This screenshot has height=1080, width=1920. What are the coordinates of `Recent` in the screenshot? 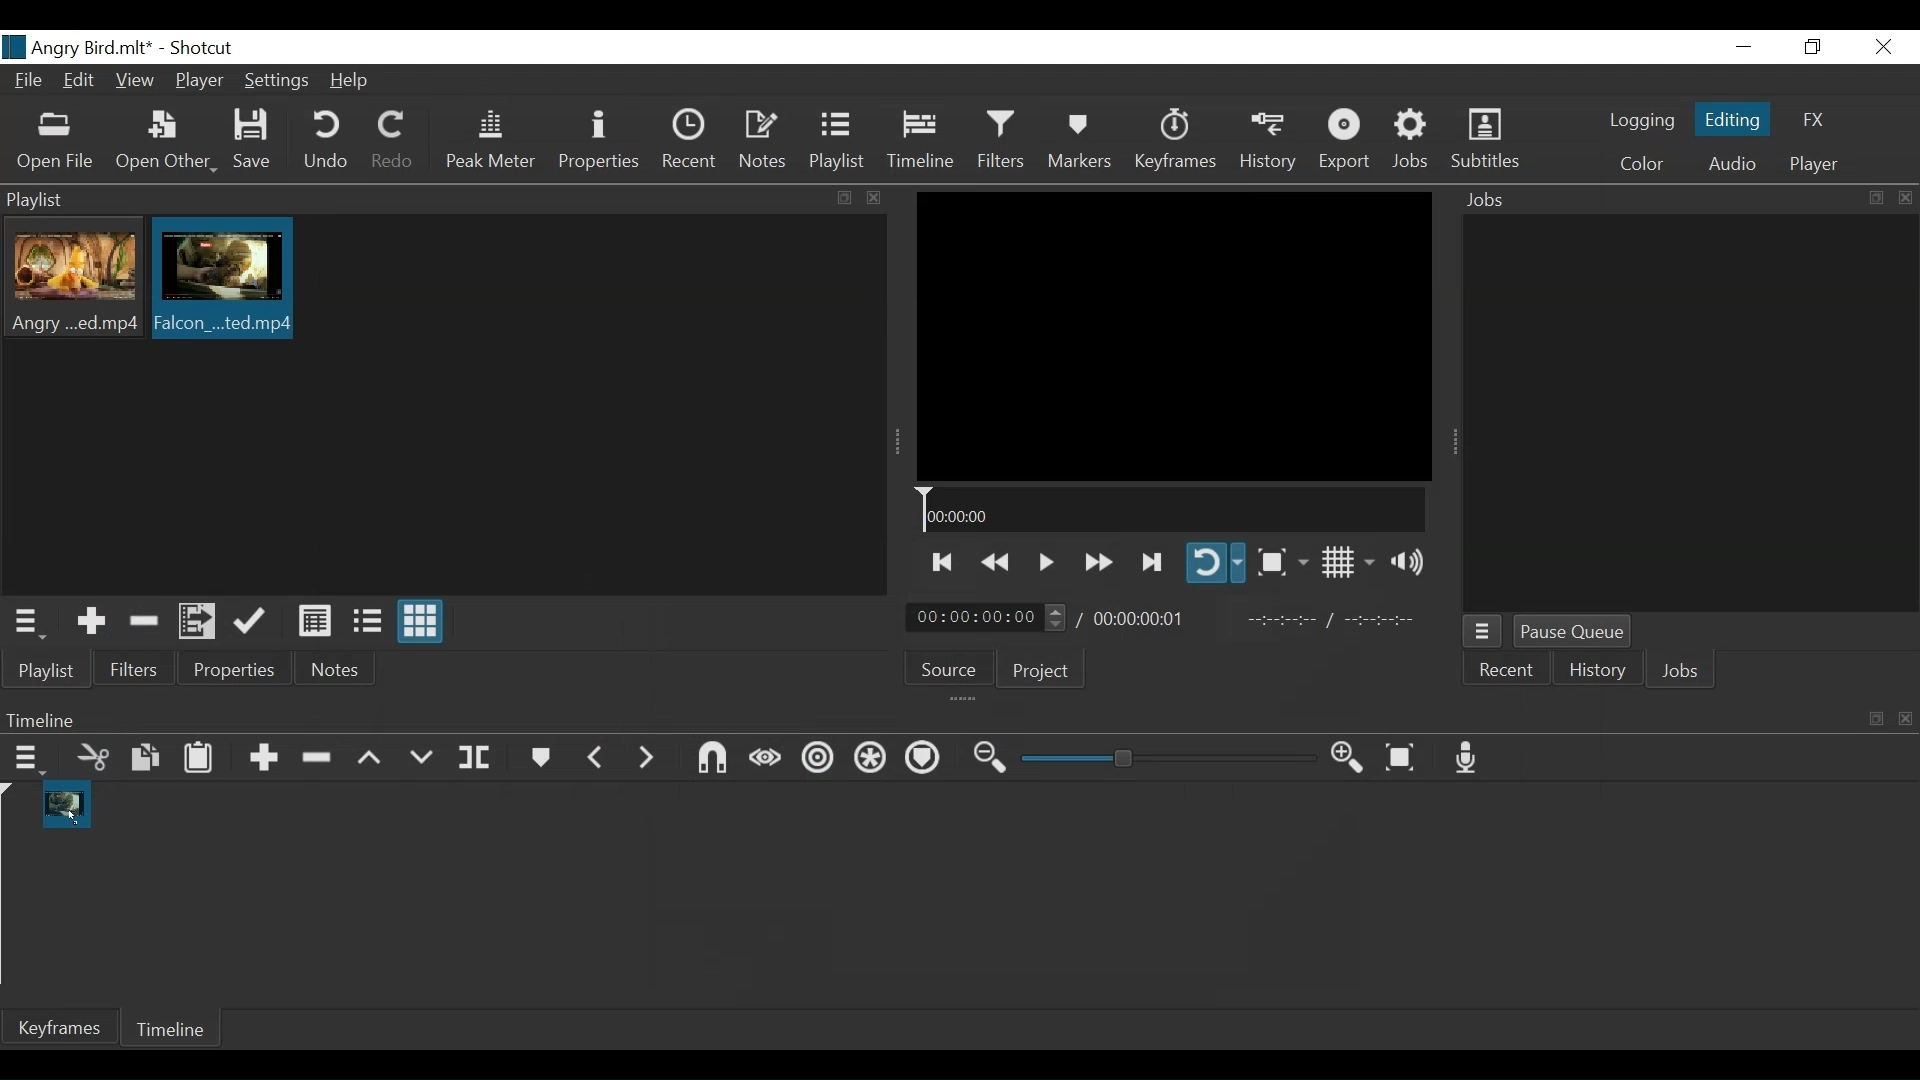 It's located at (691, 137).